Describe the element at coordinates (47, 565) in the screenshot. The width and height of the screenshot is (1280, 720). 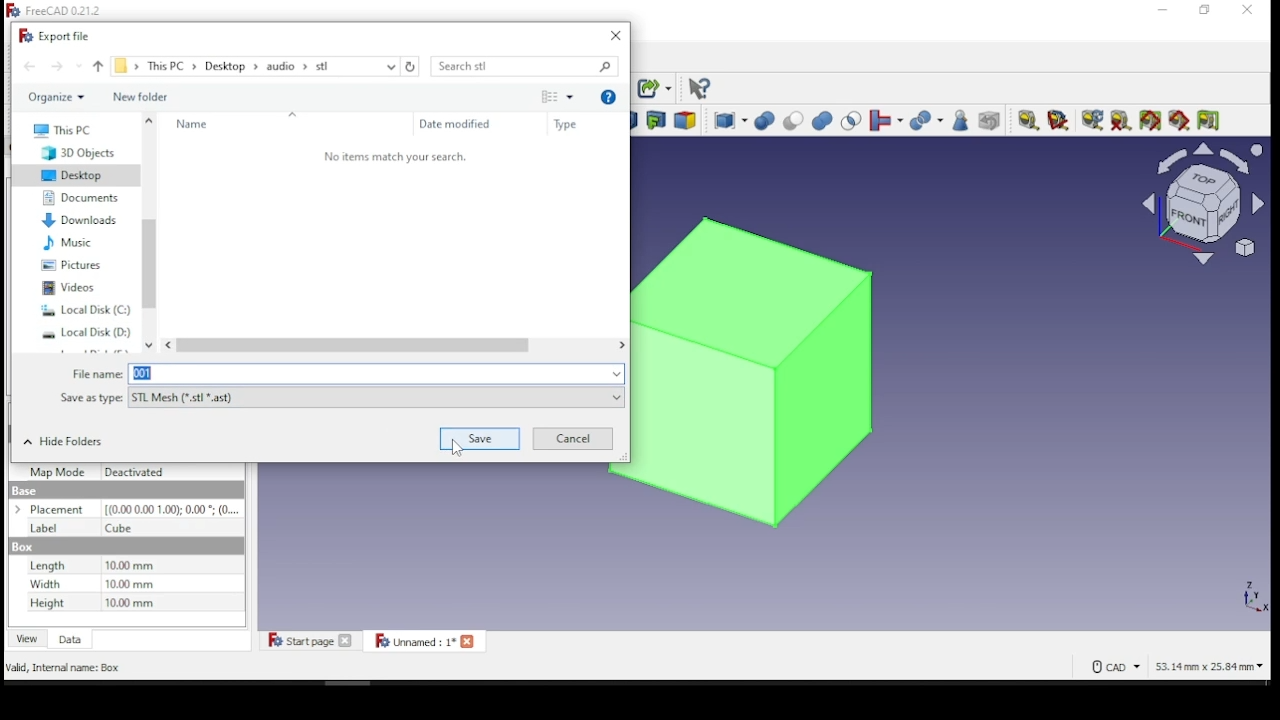
I see `Length` at that location.